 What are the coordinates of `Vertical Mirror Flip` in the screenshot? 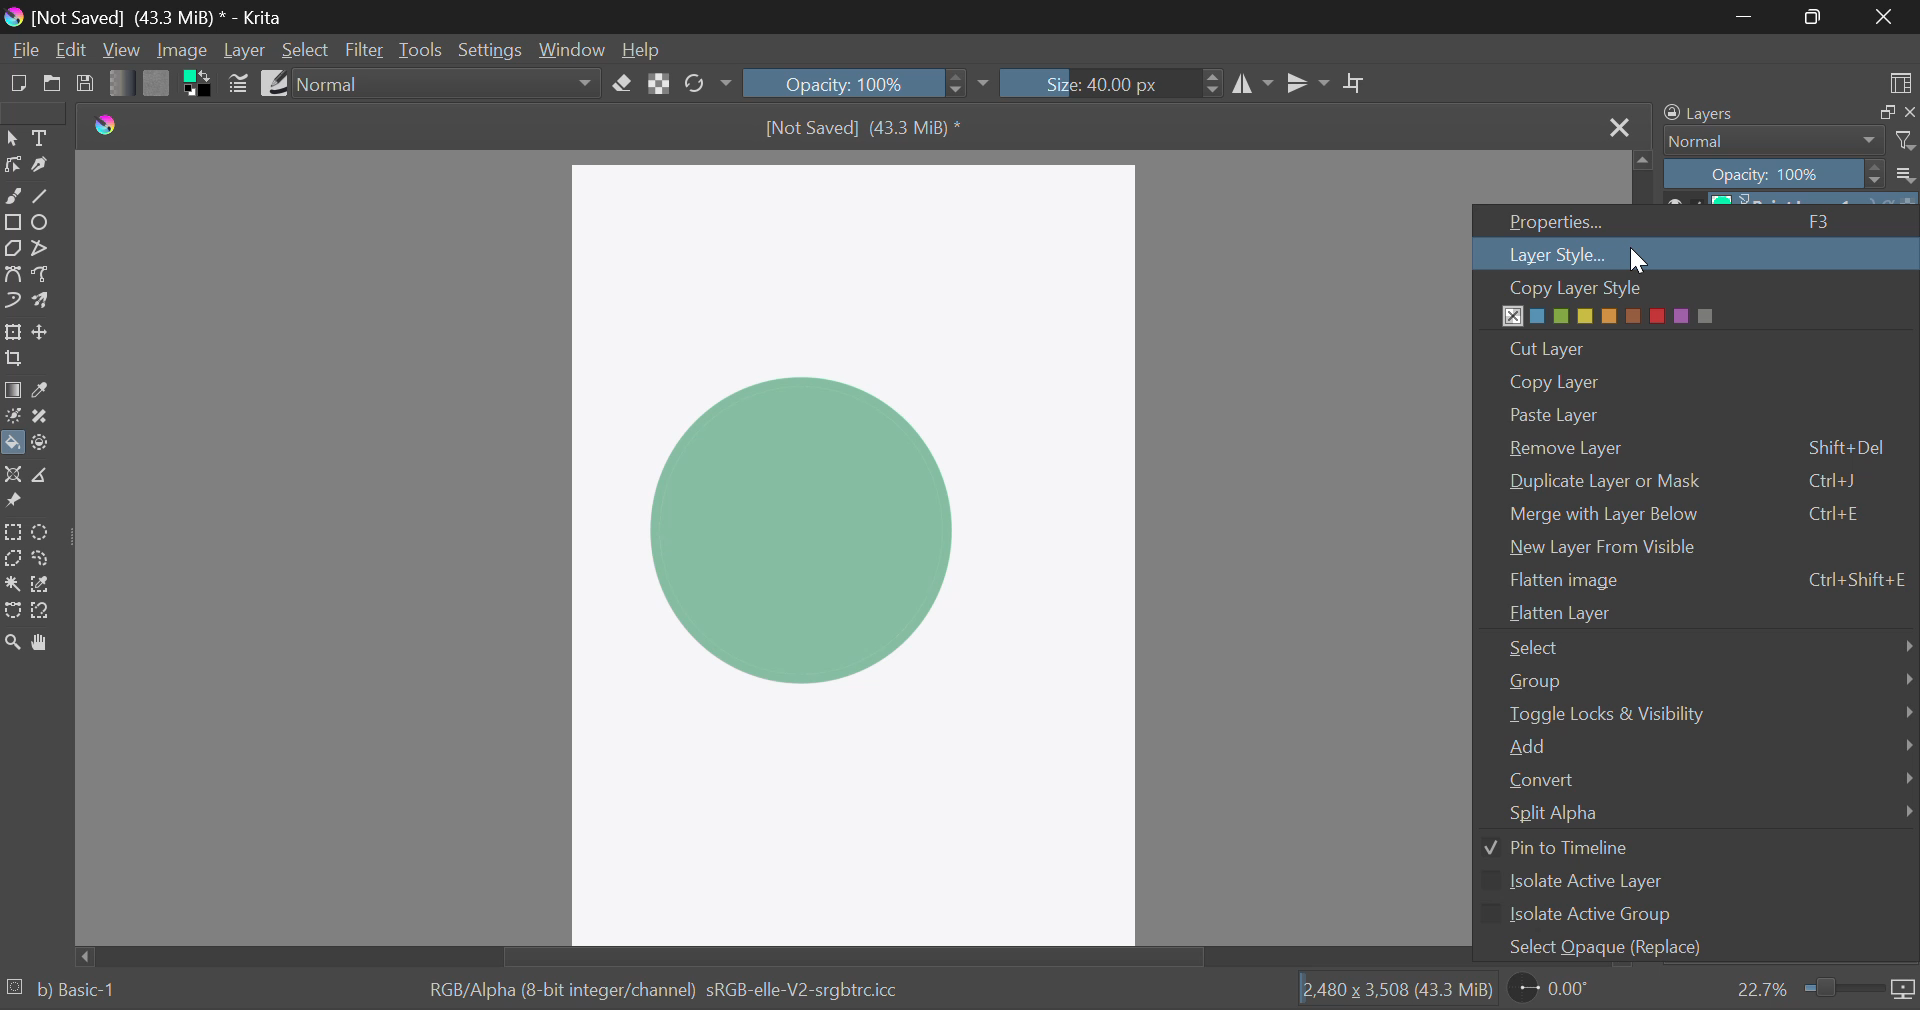 It's located at (1254, 84).